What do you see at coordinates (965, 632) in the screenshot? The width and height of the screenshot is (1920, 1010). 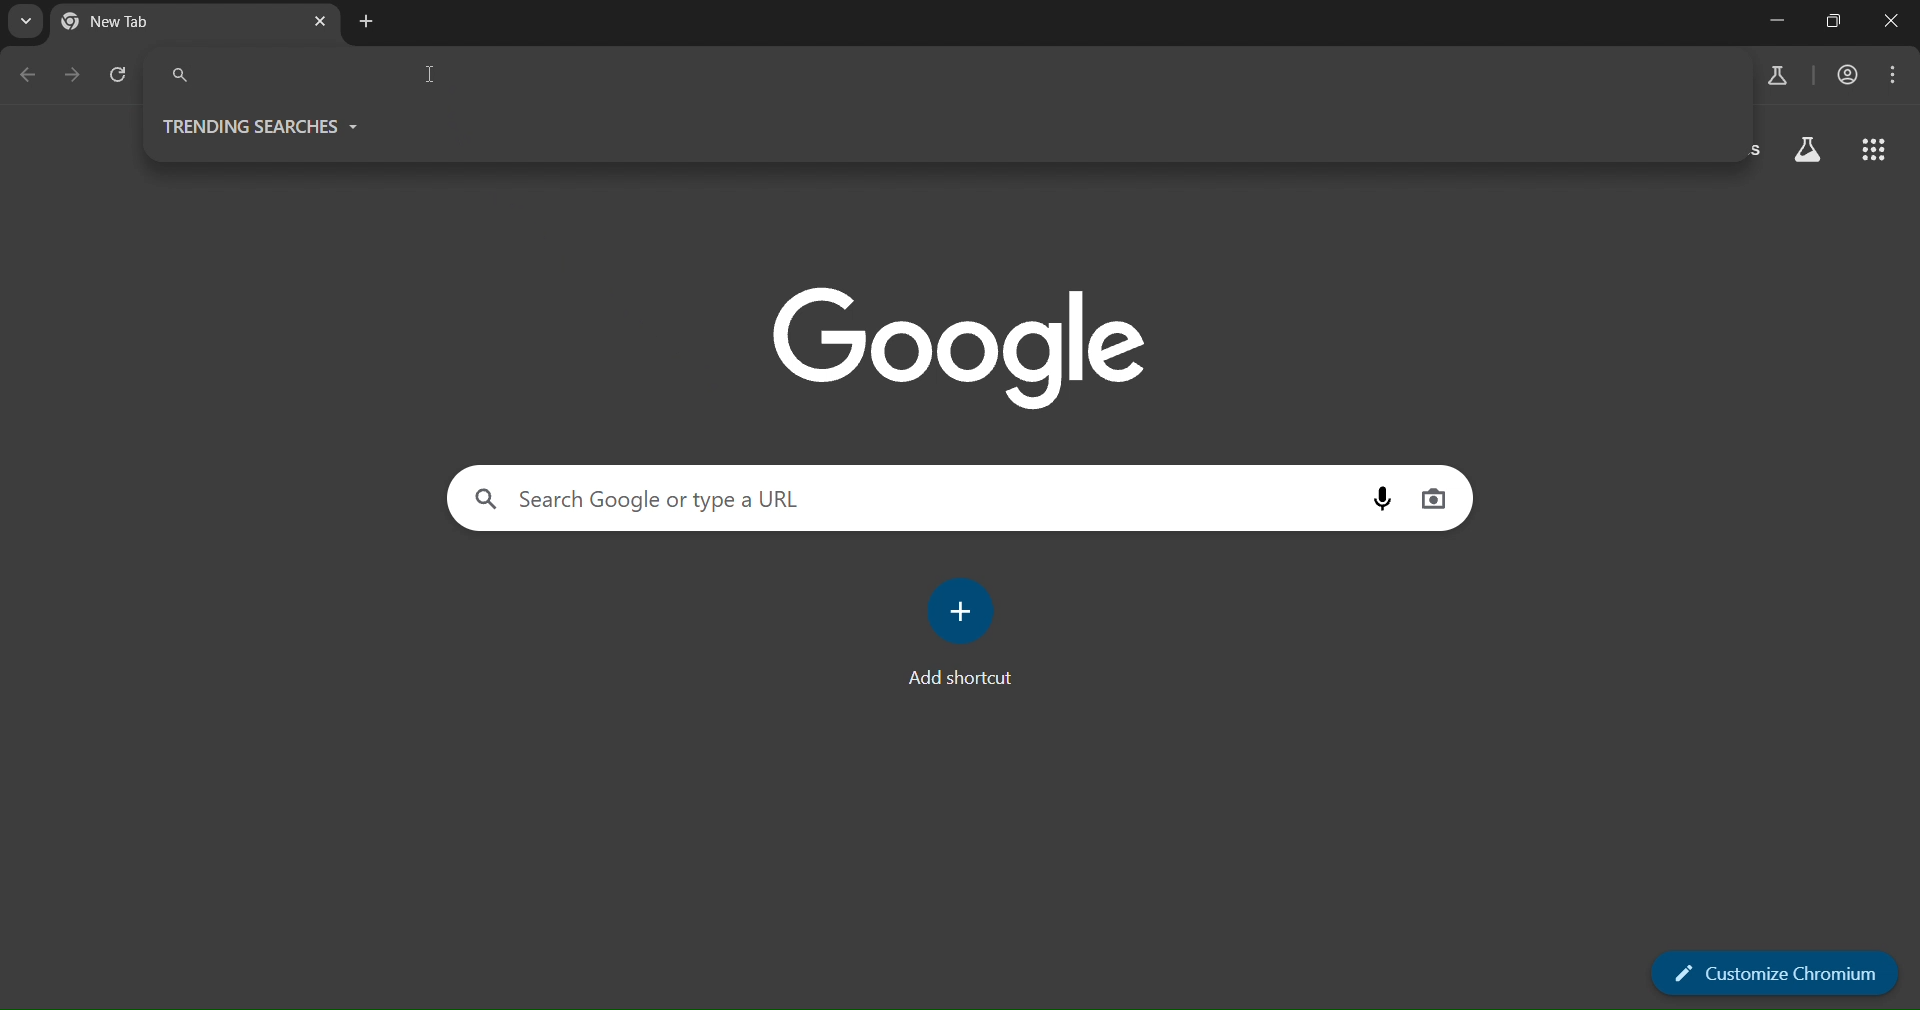 I see `add shortcut` at bounding box center [965, 632].